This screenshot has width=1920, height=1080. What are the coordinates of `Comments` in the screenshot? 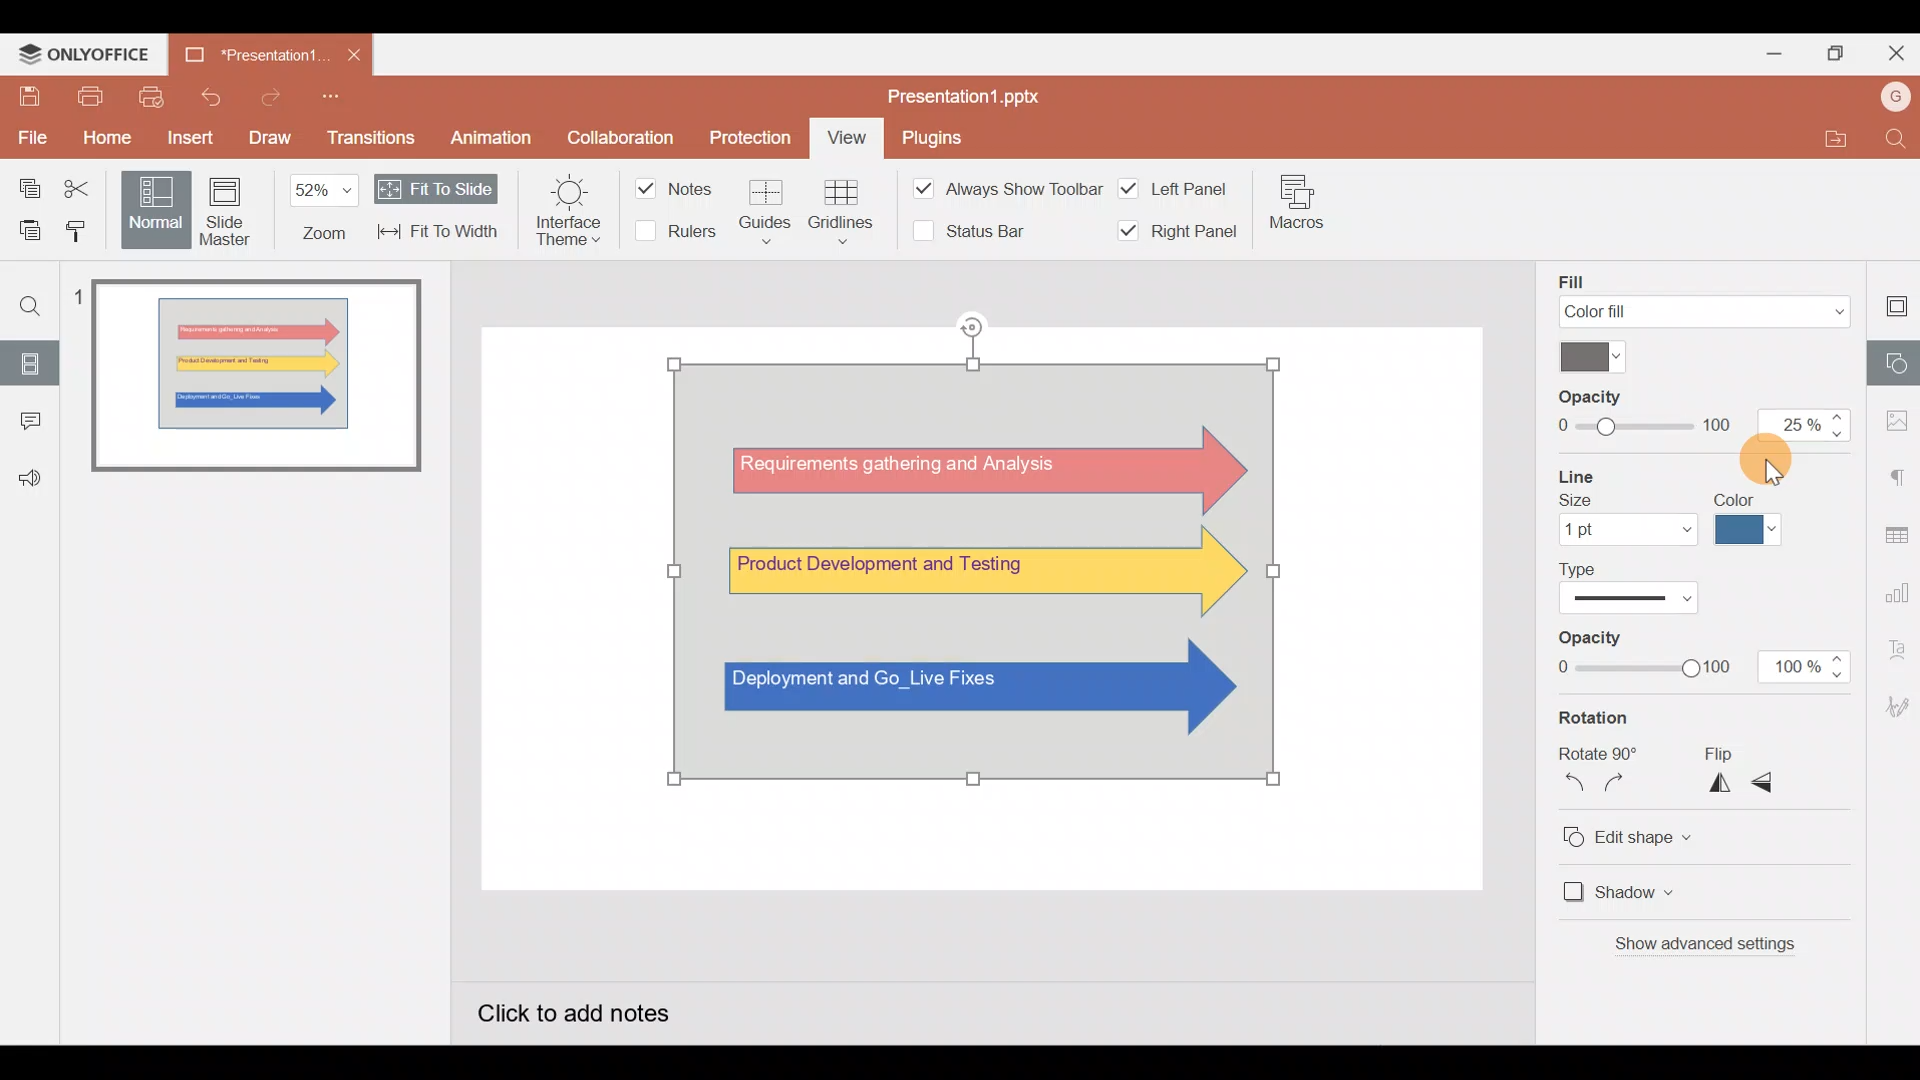 It's located at (32, 416).